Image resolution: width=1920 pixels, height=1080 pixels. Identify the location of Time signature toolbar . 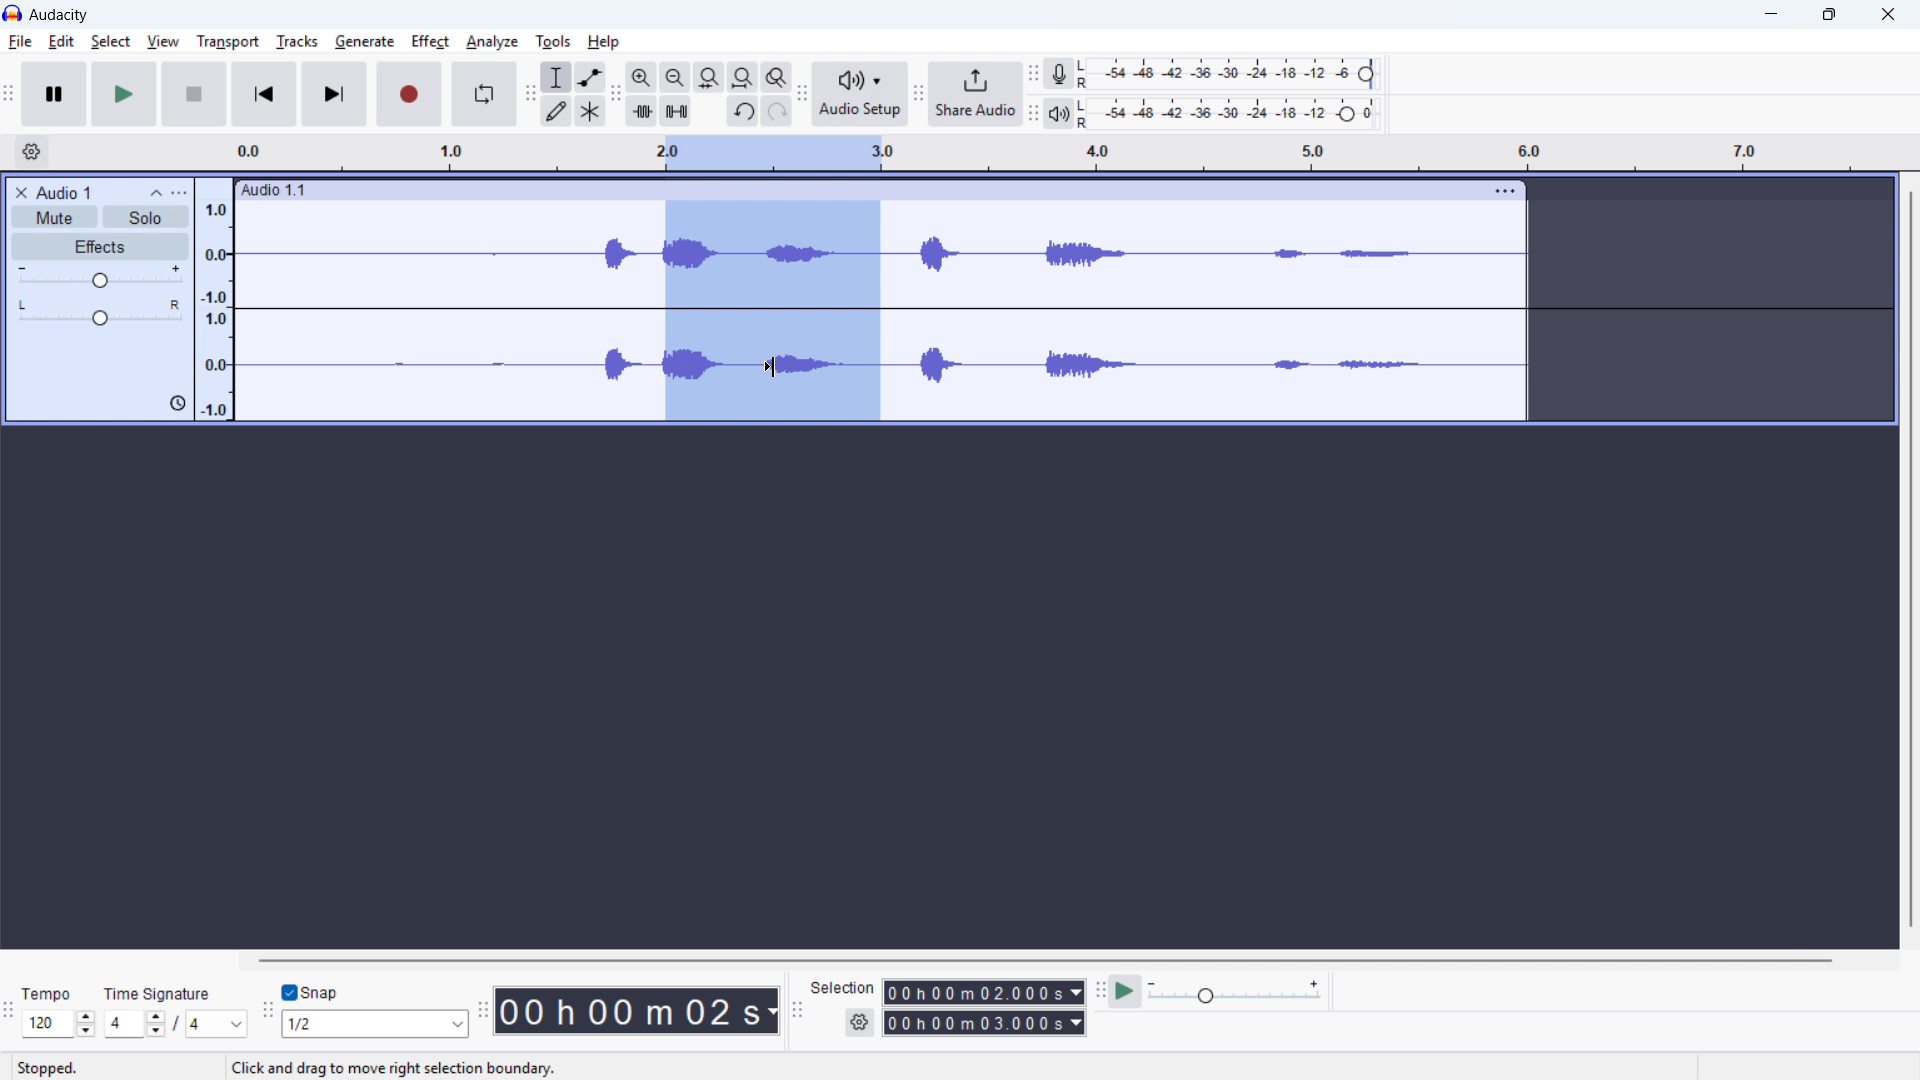
(10, 1010).